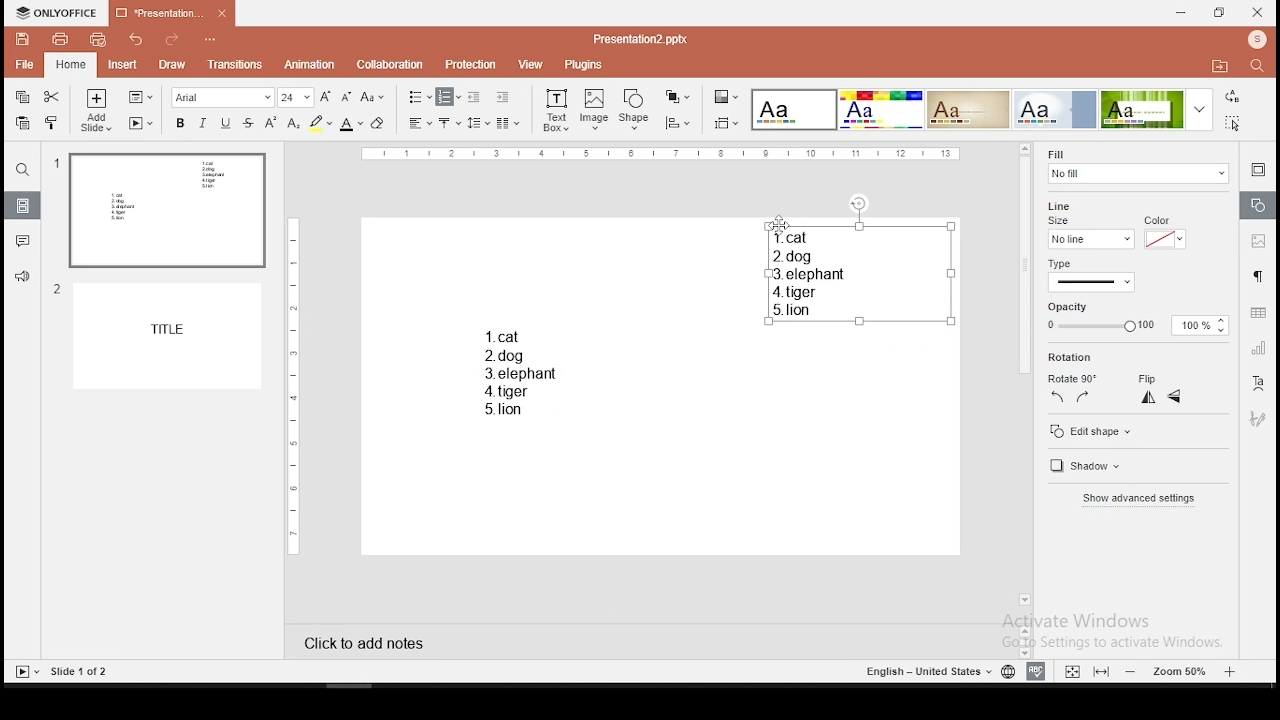  Describe the element at coordinates (1024, 376) in the screenshot. I see `scroll bar` at that location.